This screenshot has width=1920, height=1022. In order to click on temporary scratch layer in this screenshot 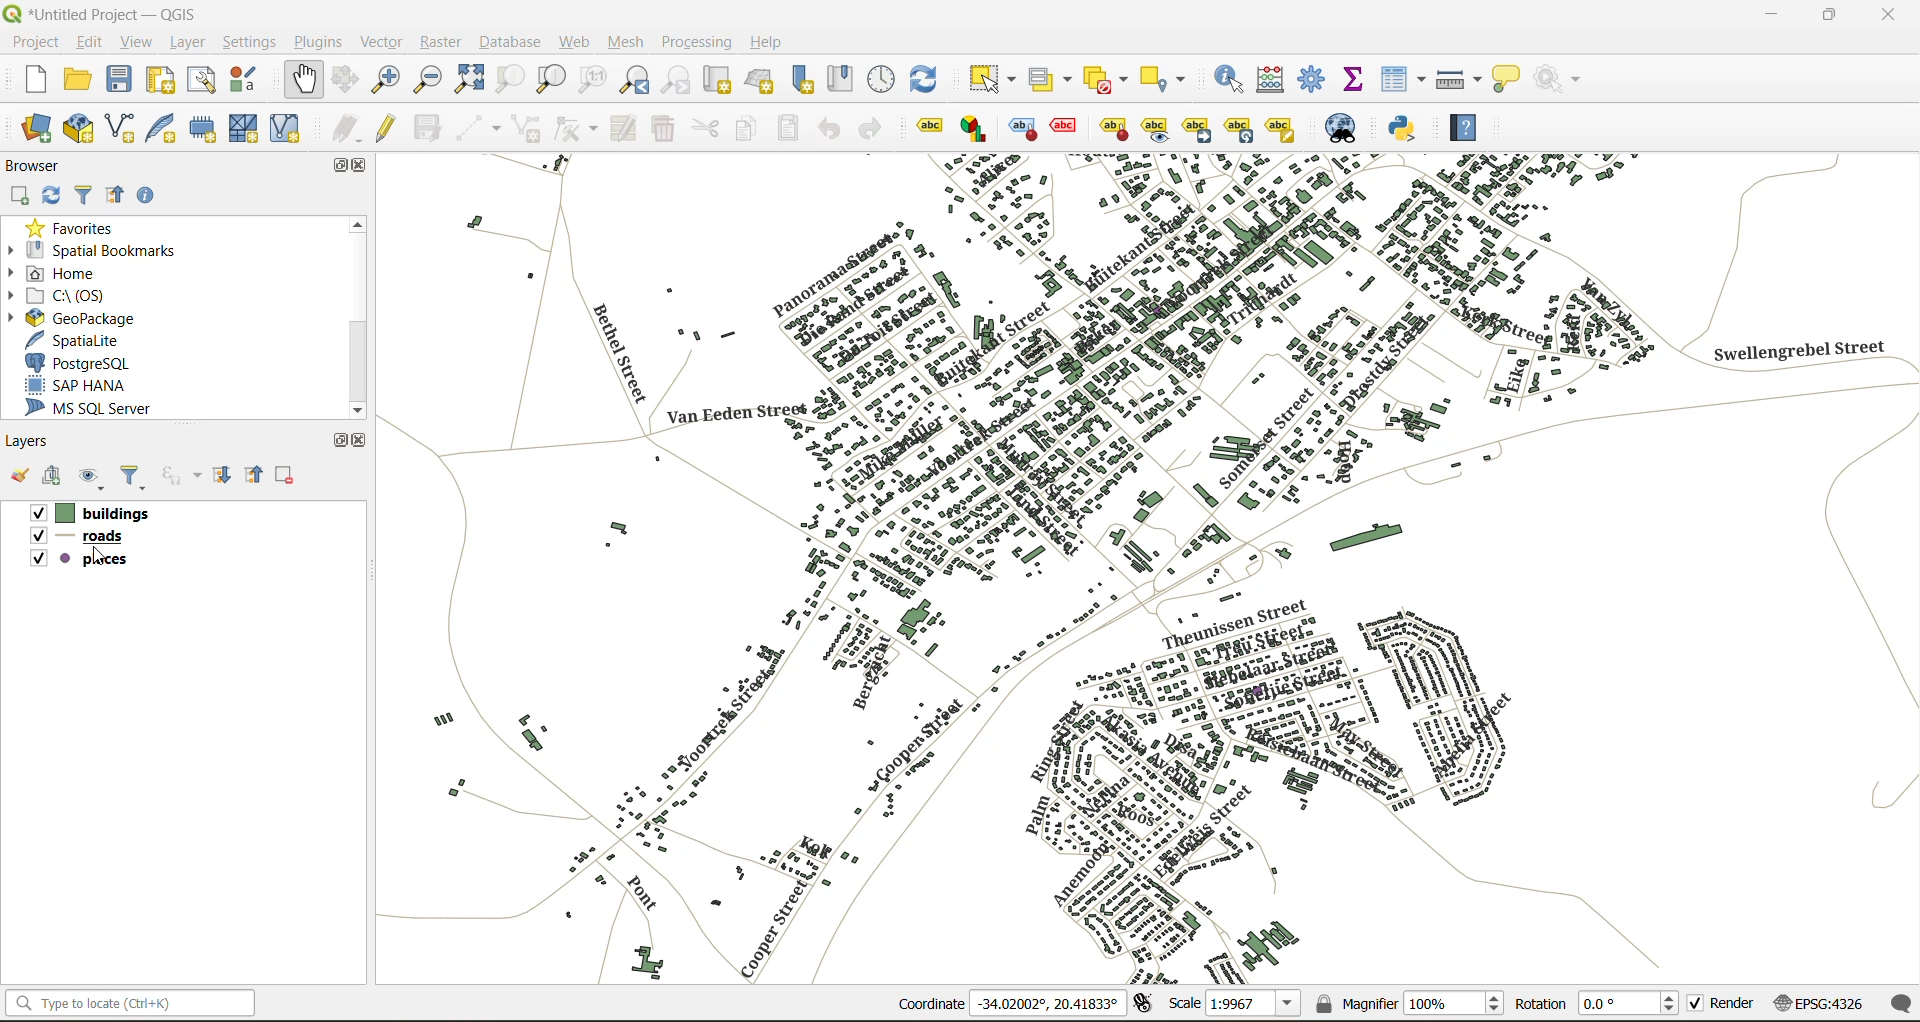, I will do `click(204, 128)`.